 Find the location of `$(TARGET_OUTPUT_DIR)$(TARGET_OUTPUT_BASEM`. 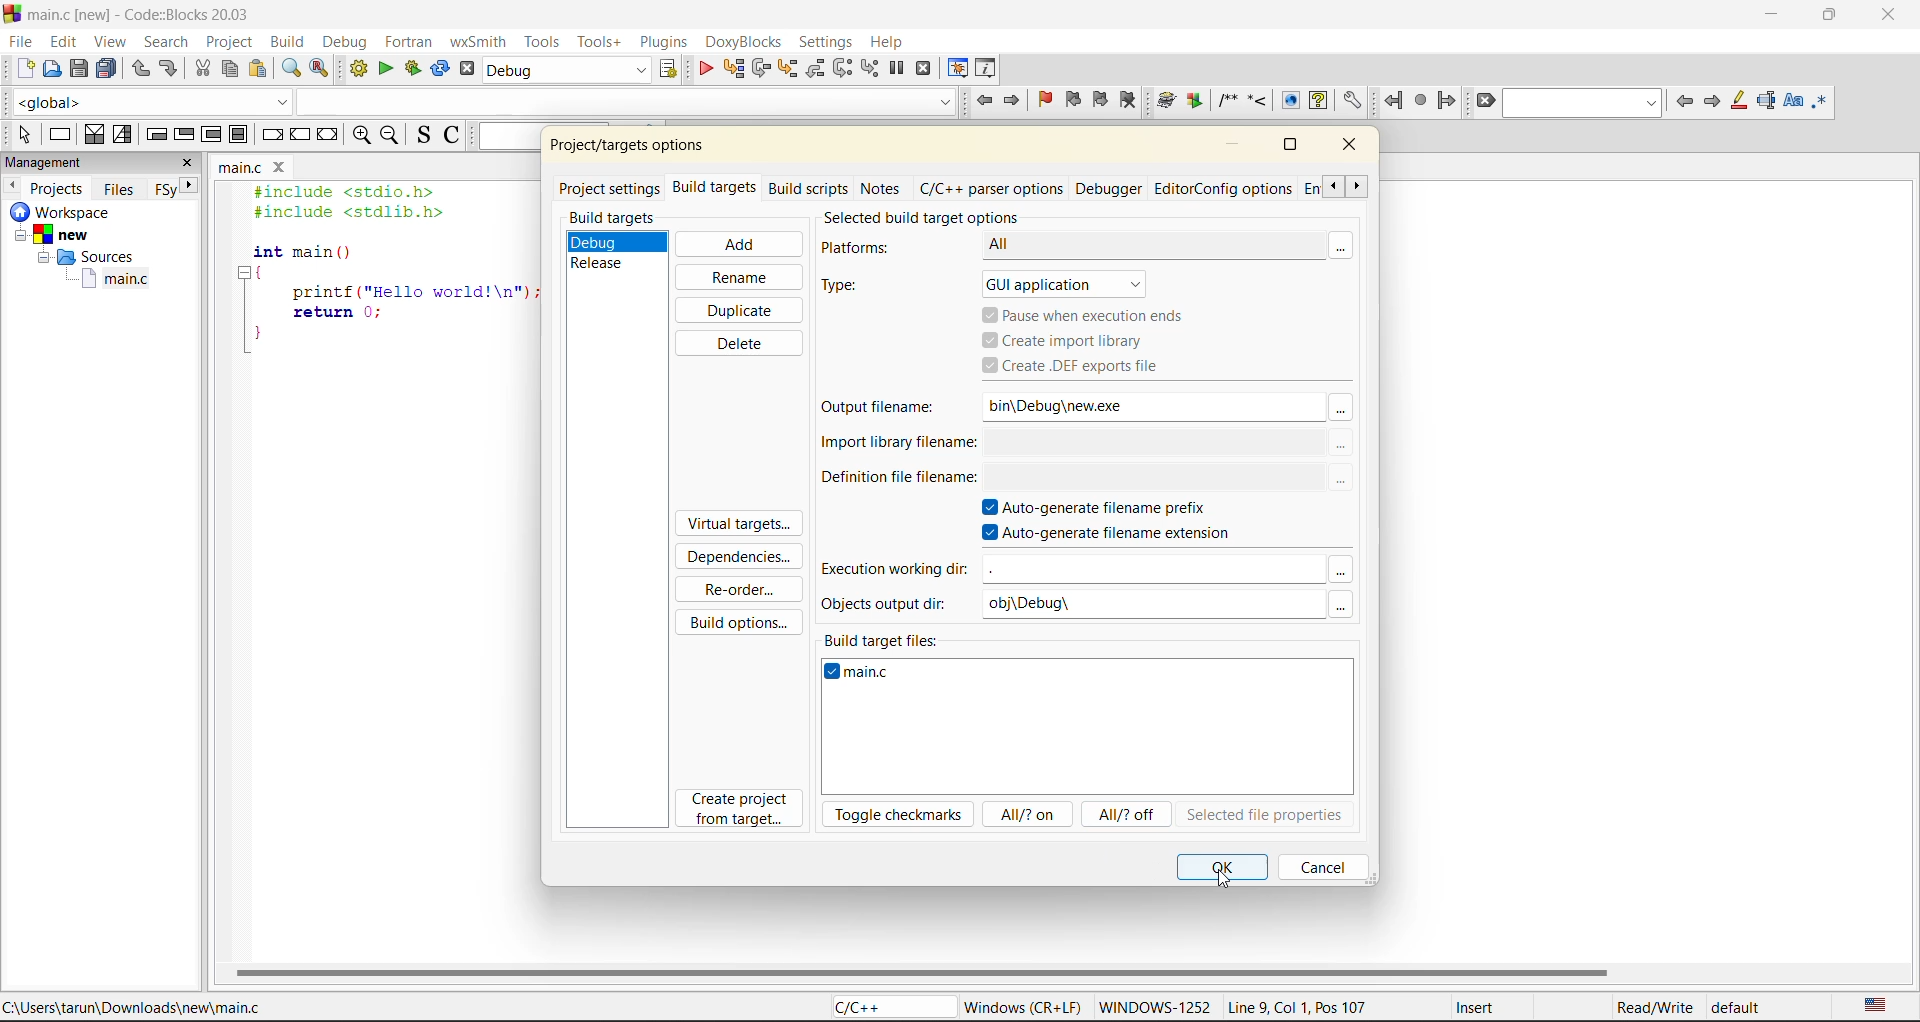

$(TARGET_OUTPUT_DIR)$(TARGET_OUTPUT_BASEM is located at coordinates (1171, 475).